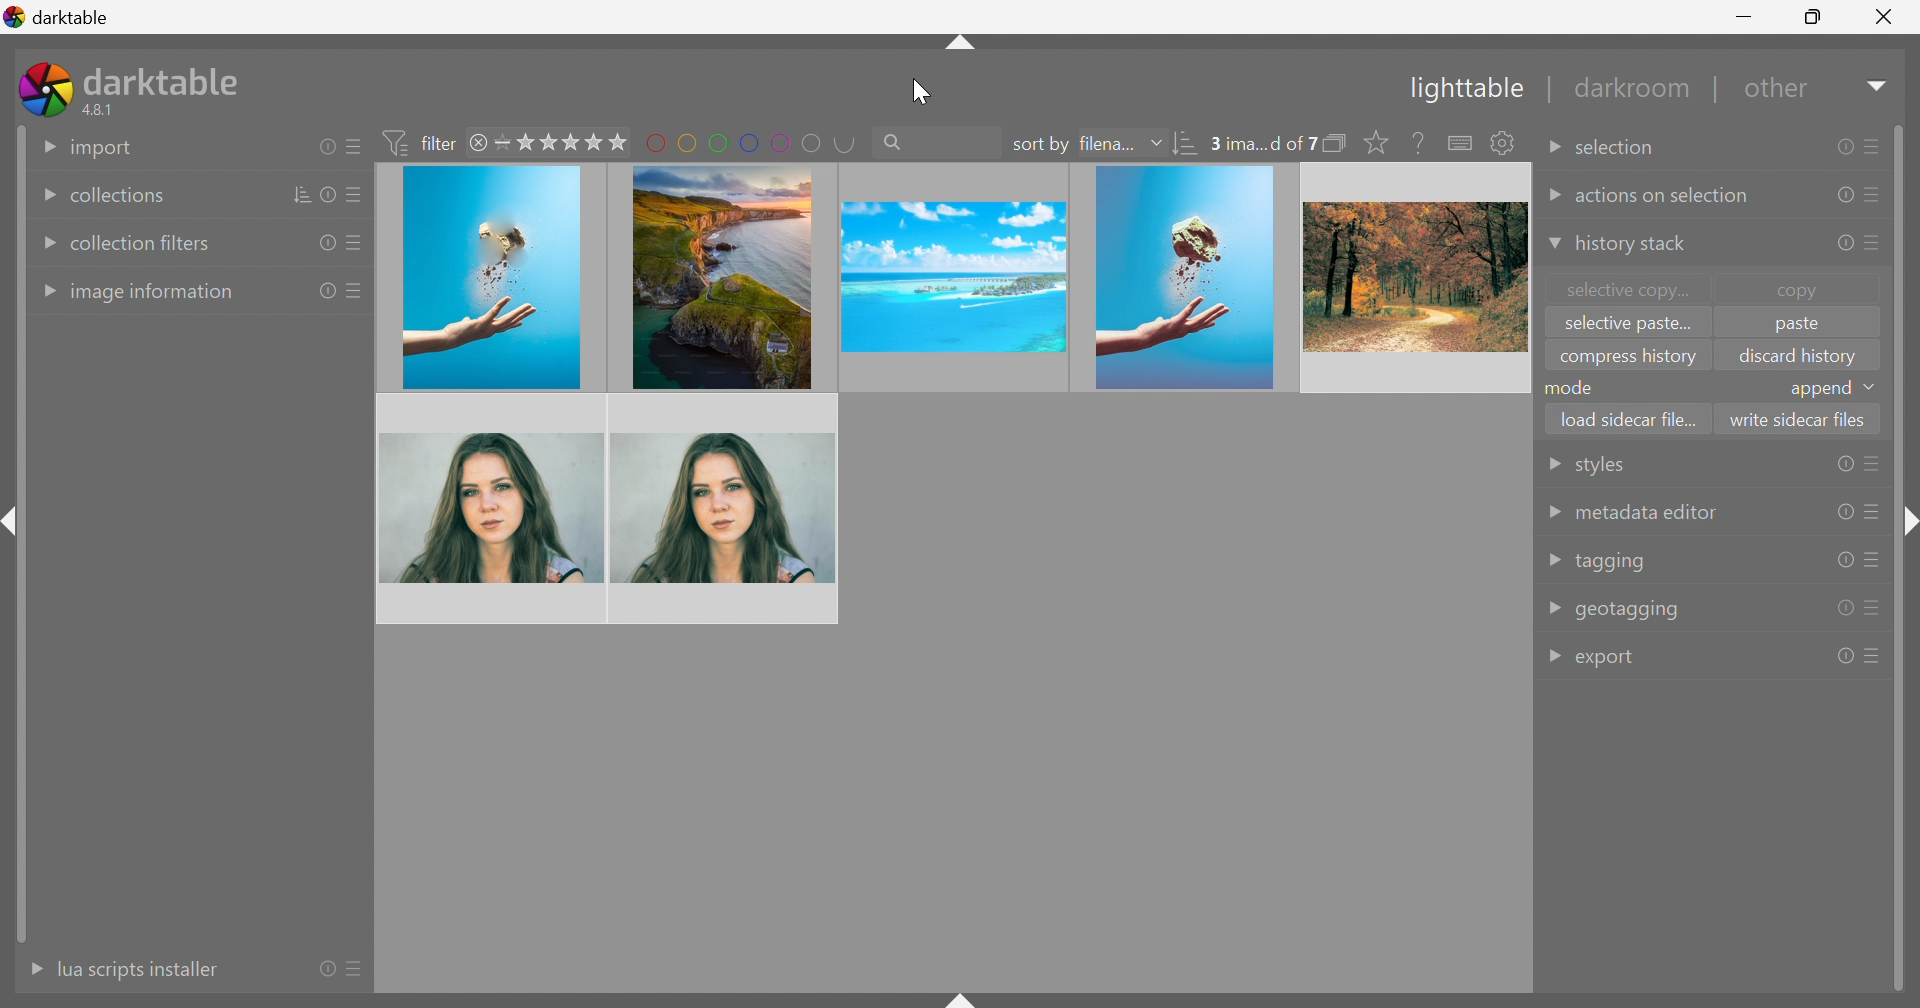 The image size is (1920, 1008). Describe the element at coordinates (45, 292) in the screenshot. I see `Drop Down` at that location.